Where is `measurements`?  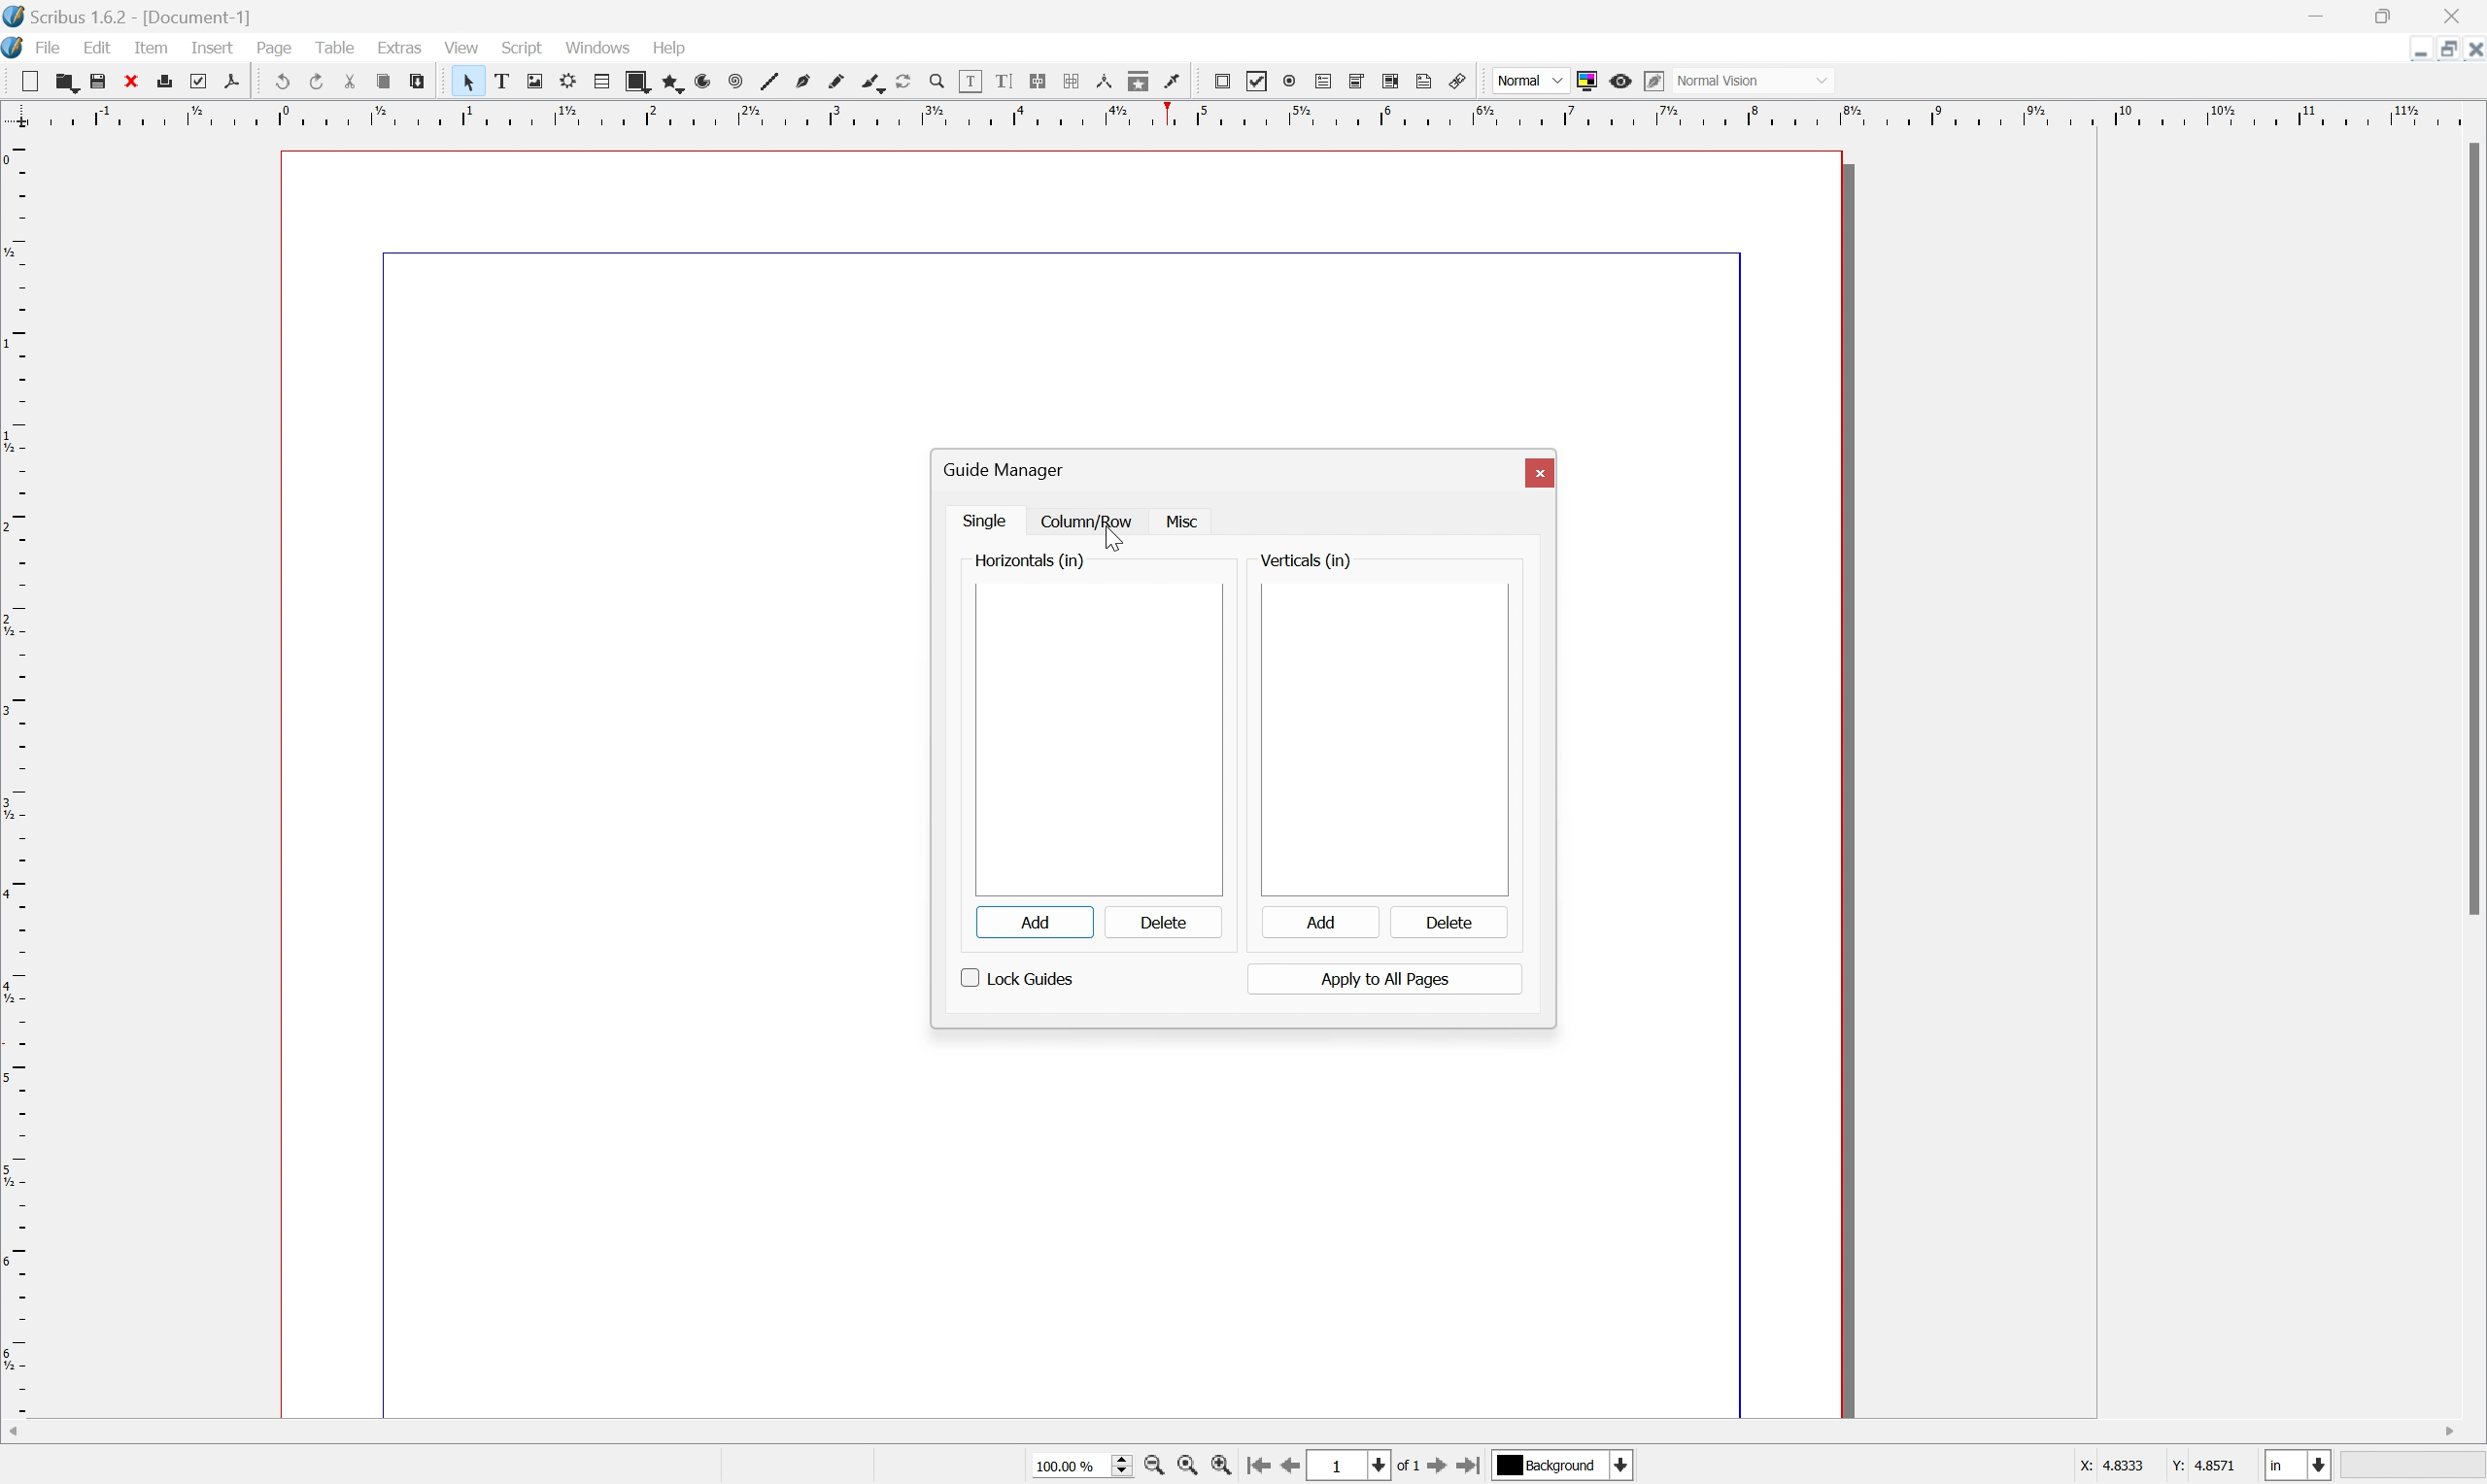 measurements is located at coordinates (1102, 81).